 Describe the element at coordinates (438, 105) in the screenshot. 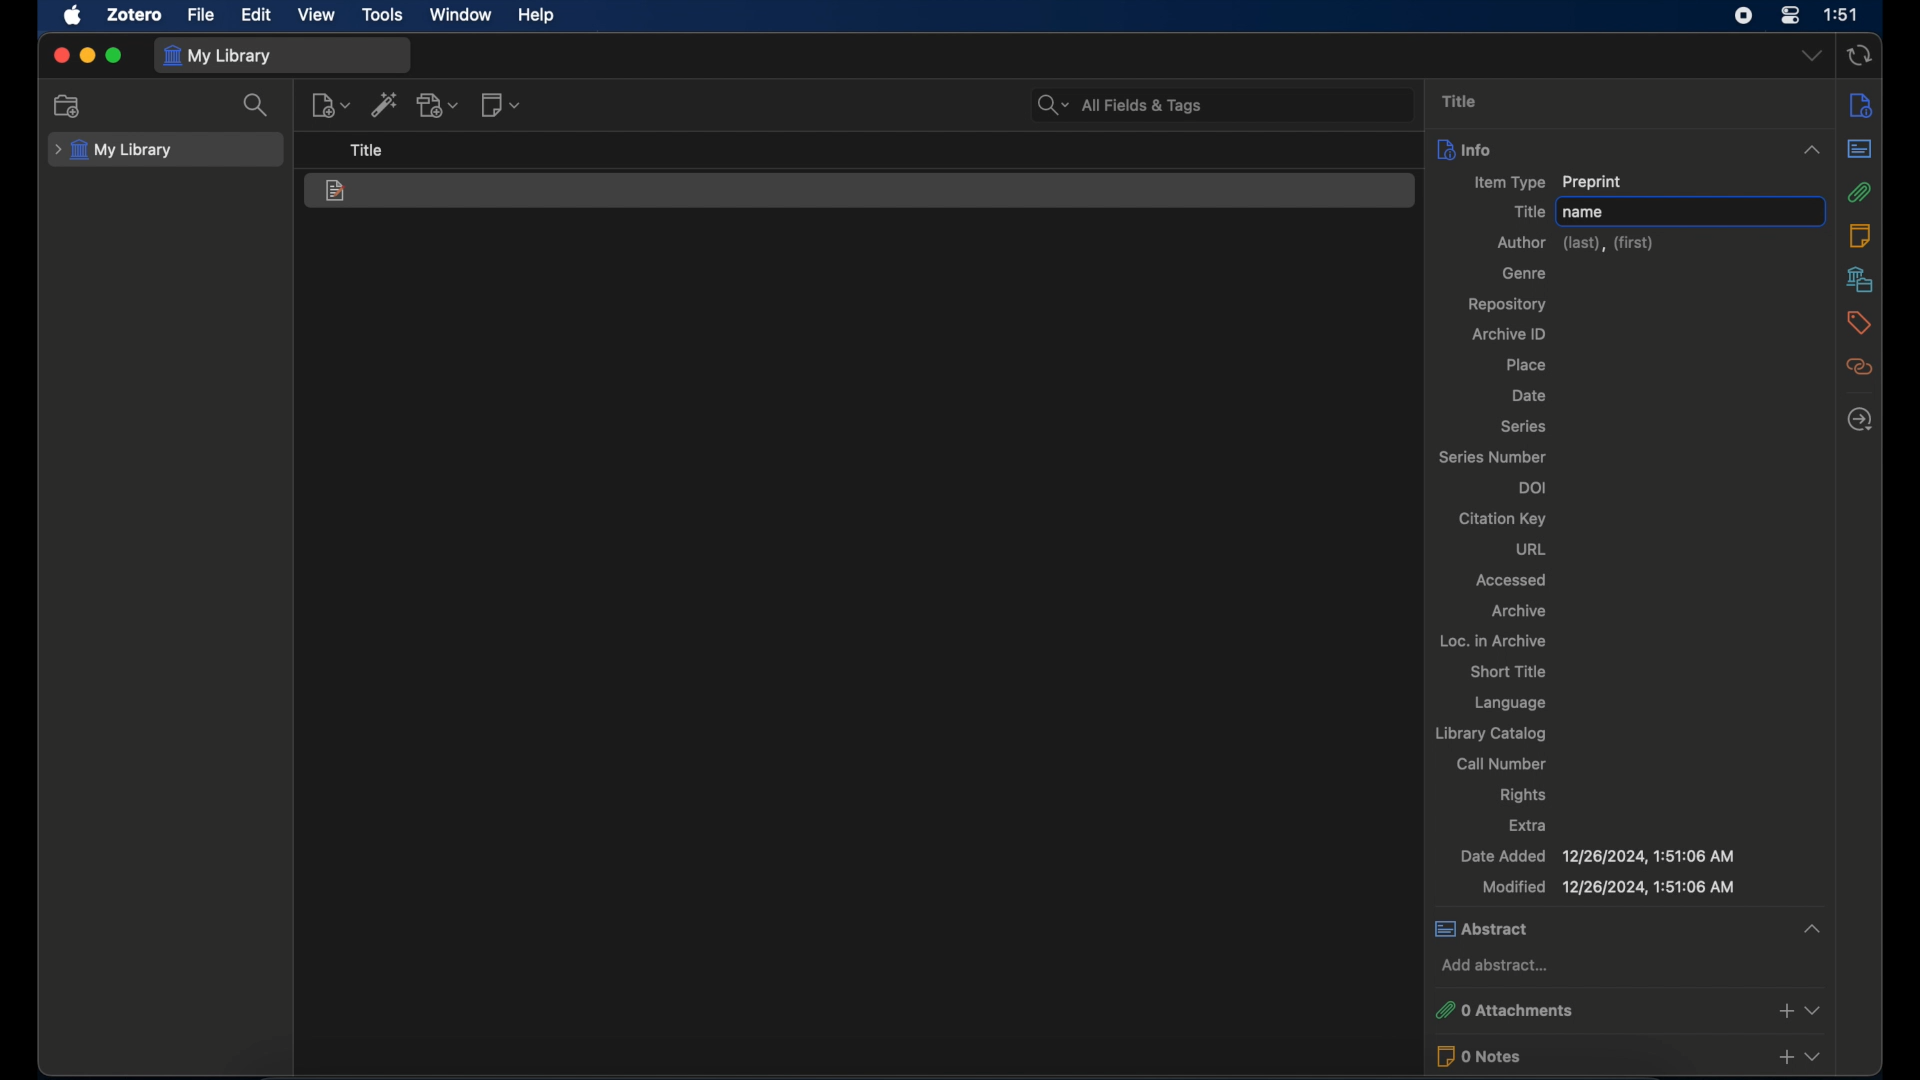

I see `add attachment` at that location.